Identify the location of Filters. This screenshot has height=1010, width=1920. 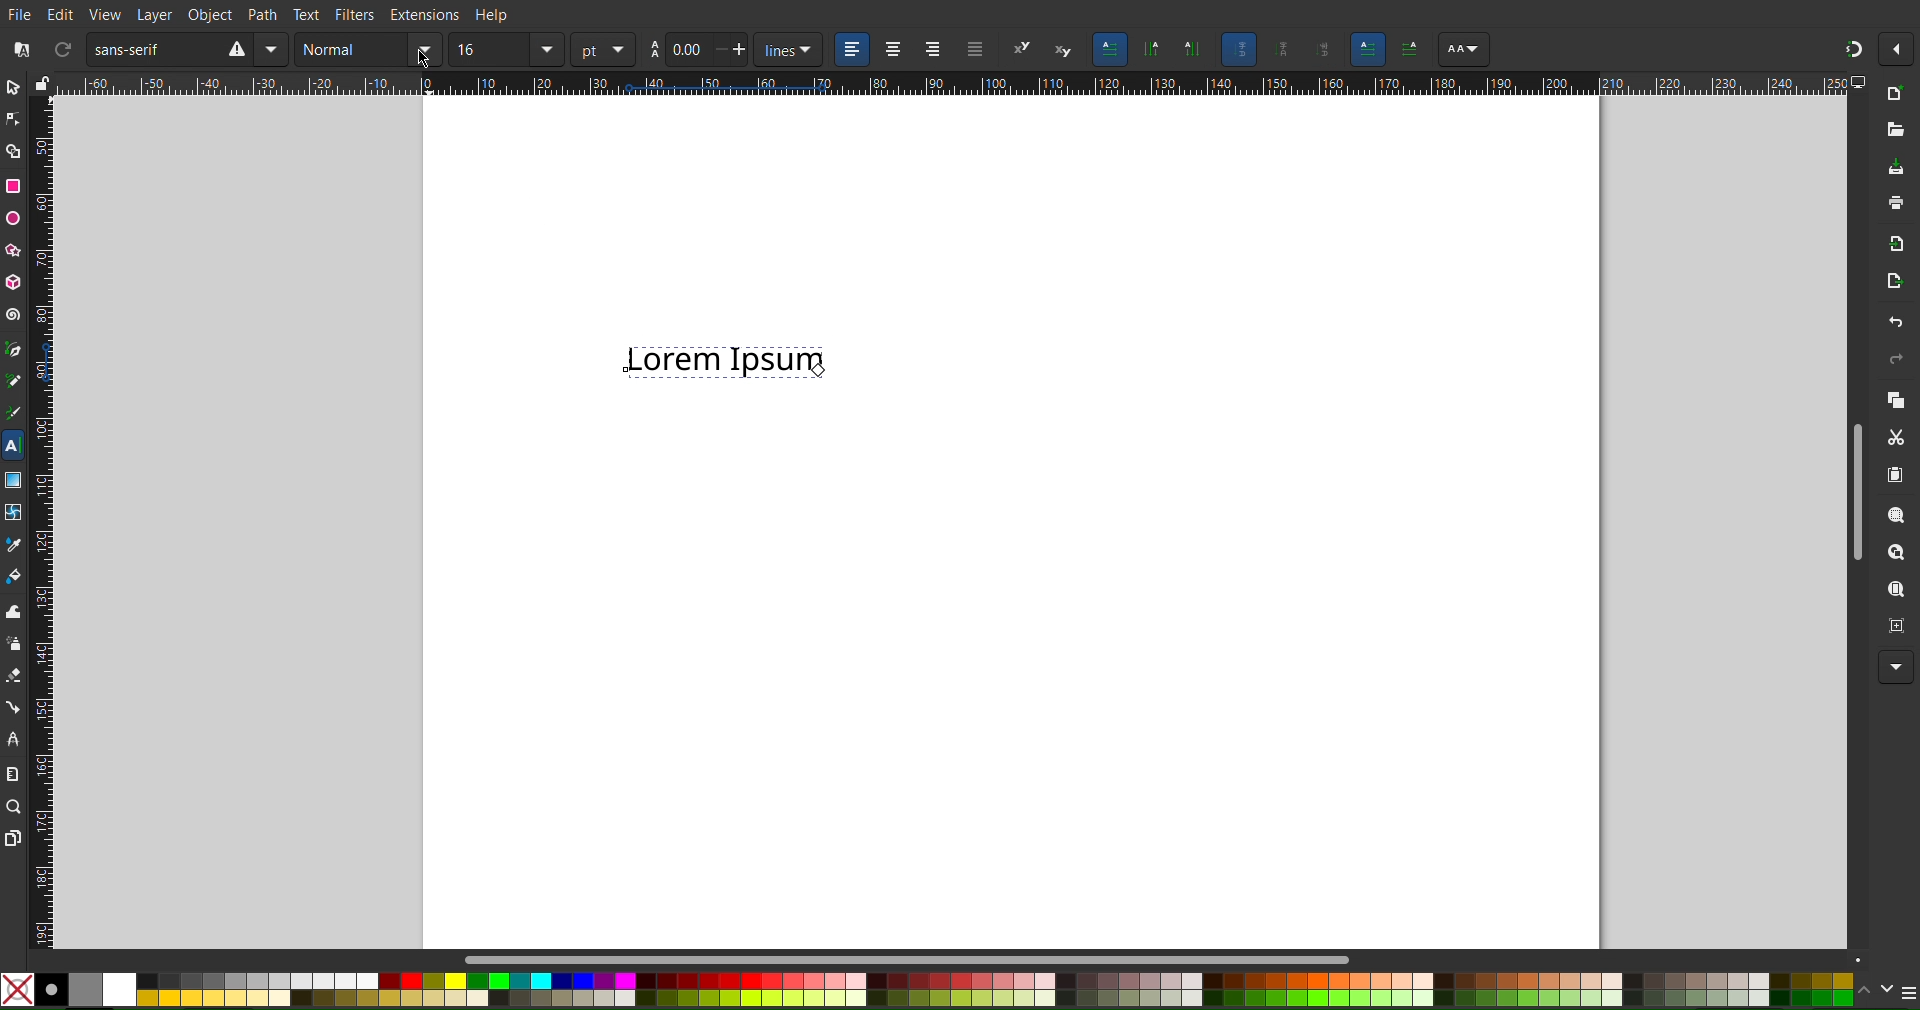
(358, 13).